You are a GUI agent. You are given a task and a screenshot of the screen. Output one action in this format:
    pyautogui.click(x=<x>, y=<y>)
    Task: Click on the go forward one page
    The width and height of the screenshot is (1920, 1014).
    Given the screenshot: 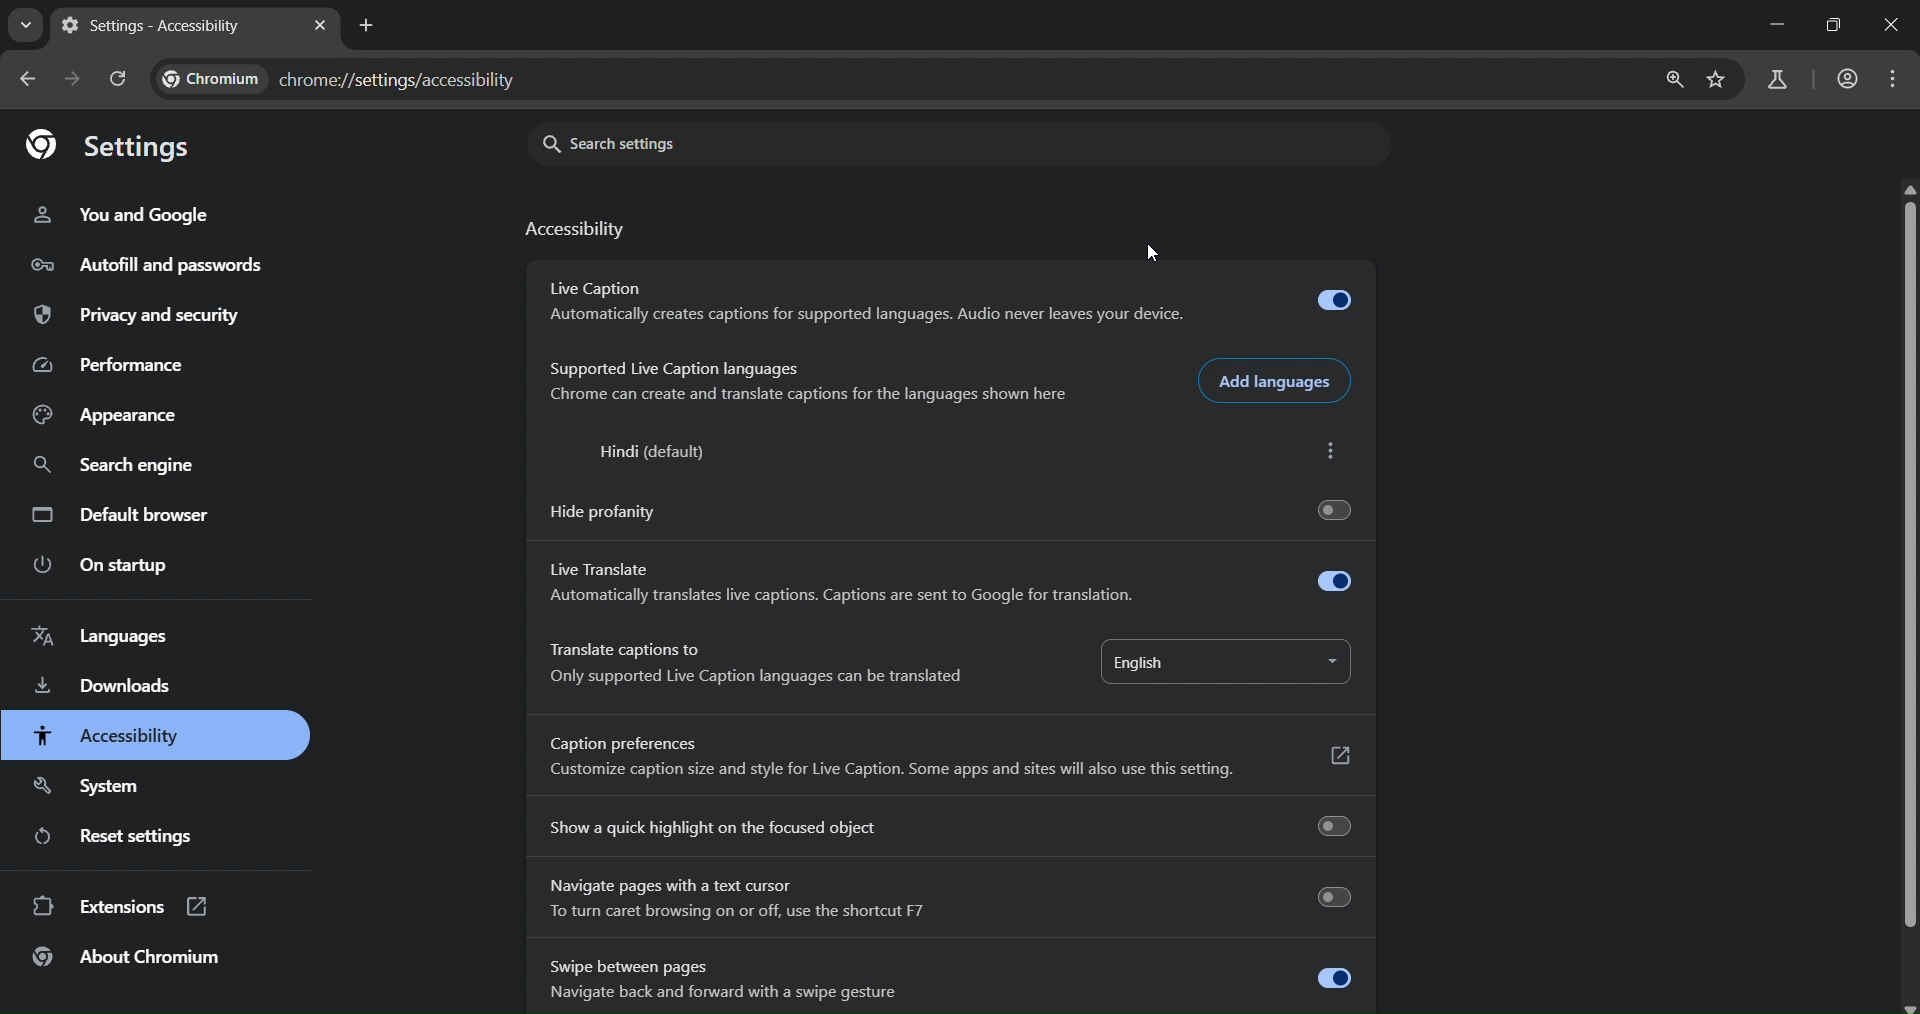 What is the action you would take?
    pyautogui.click(x=72, y=79)
    